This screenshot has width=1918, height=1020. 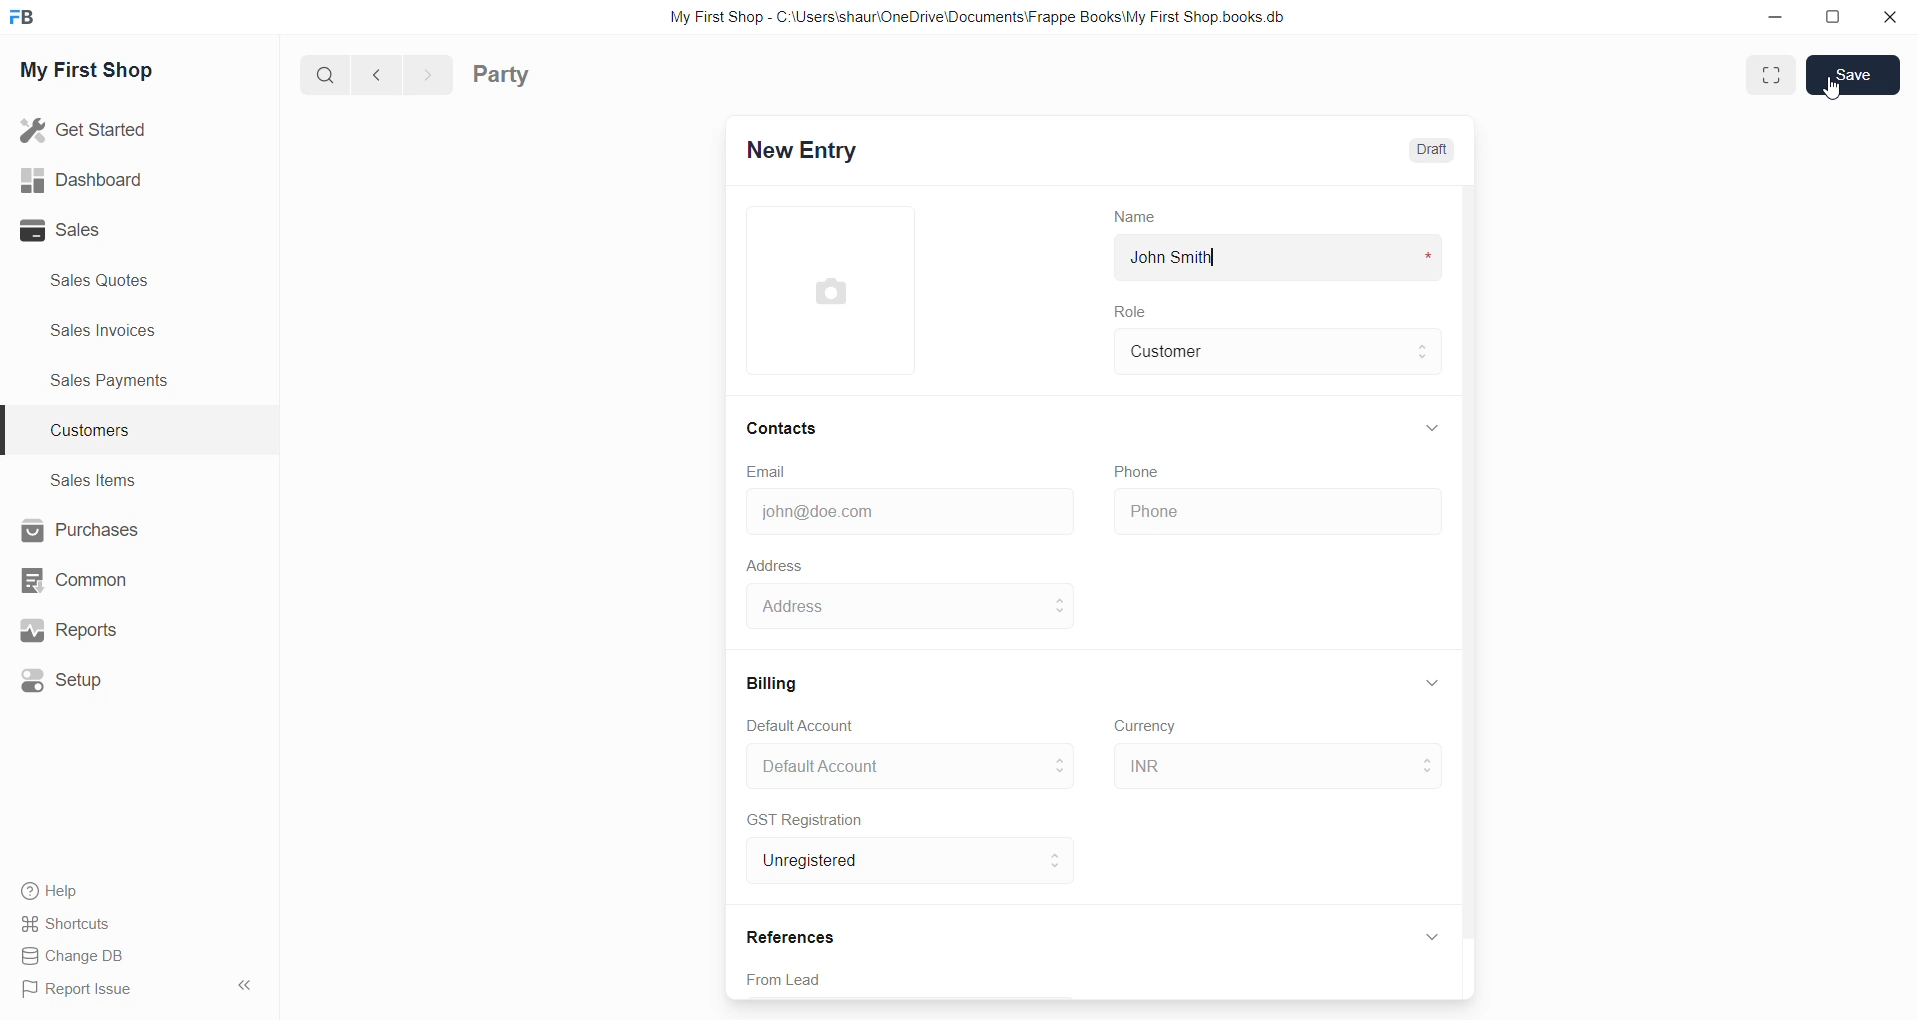 I want to click on Billing, so click(x=779, y=680).